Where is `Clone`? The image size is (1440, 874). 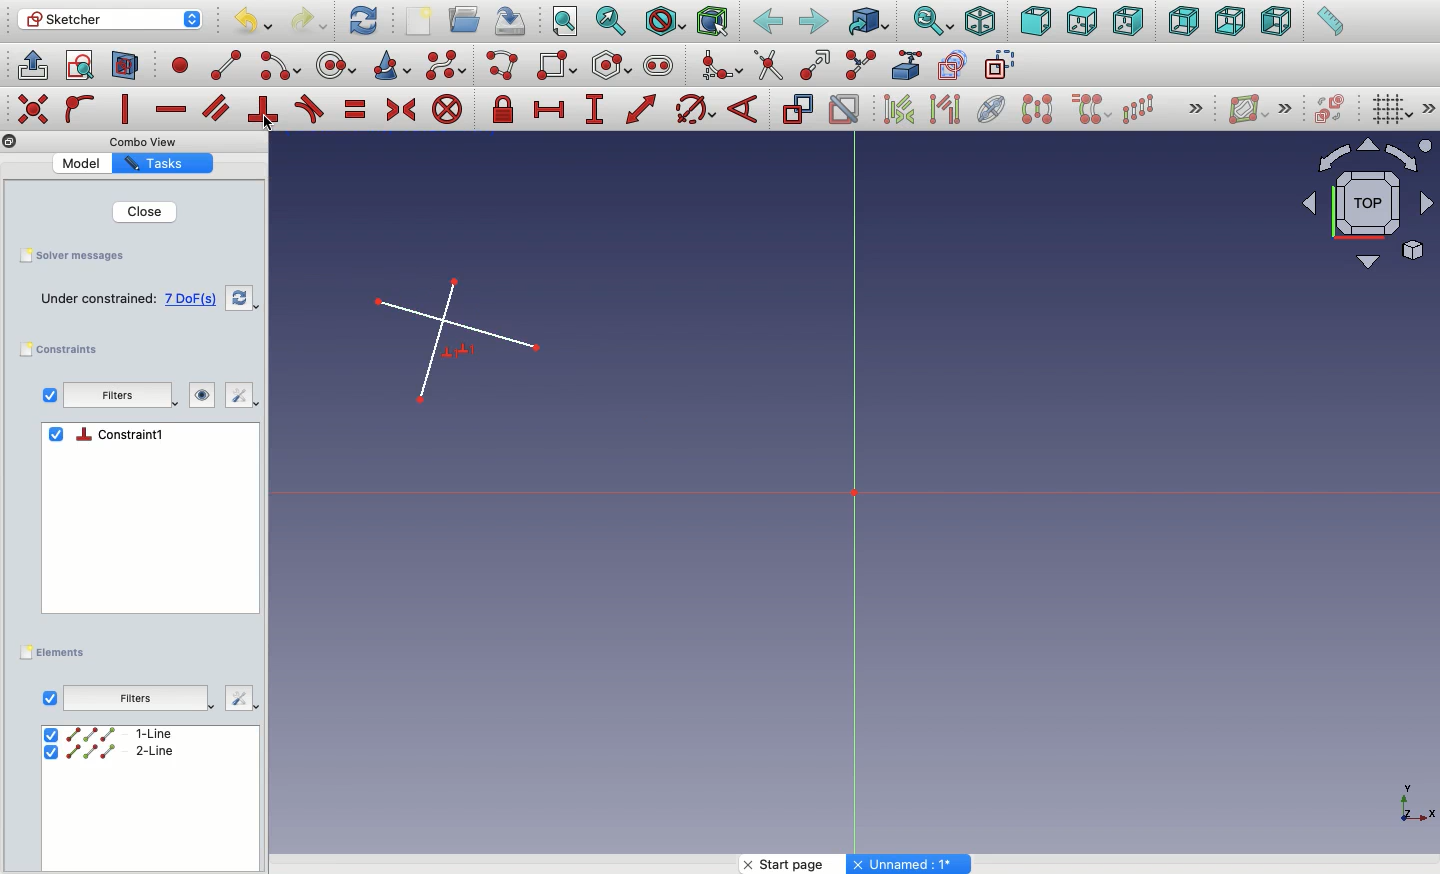 Clone is located at coordinates (1093, 111).